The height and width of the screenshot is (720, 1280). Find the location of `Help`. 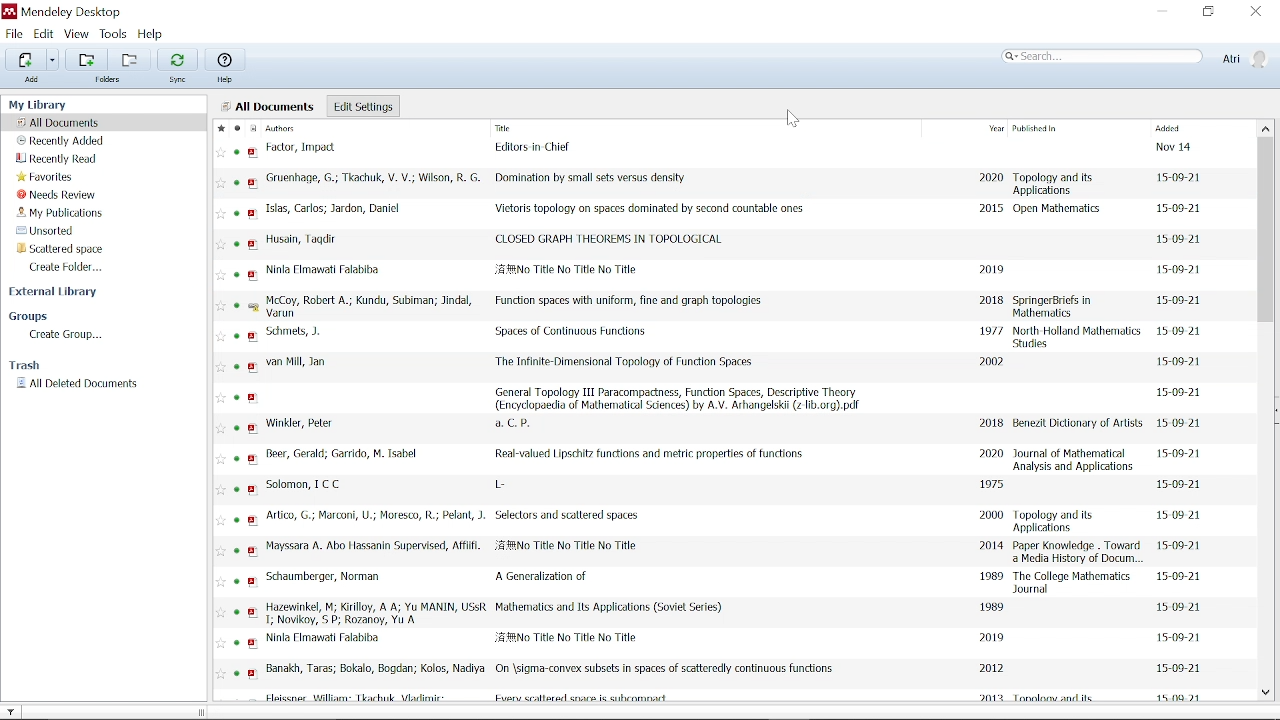

Help is located at coordinates (158, 35).